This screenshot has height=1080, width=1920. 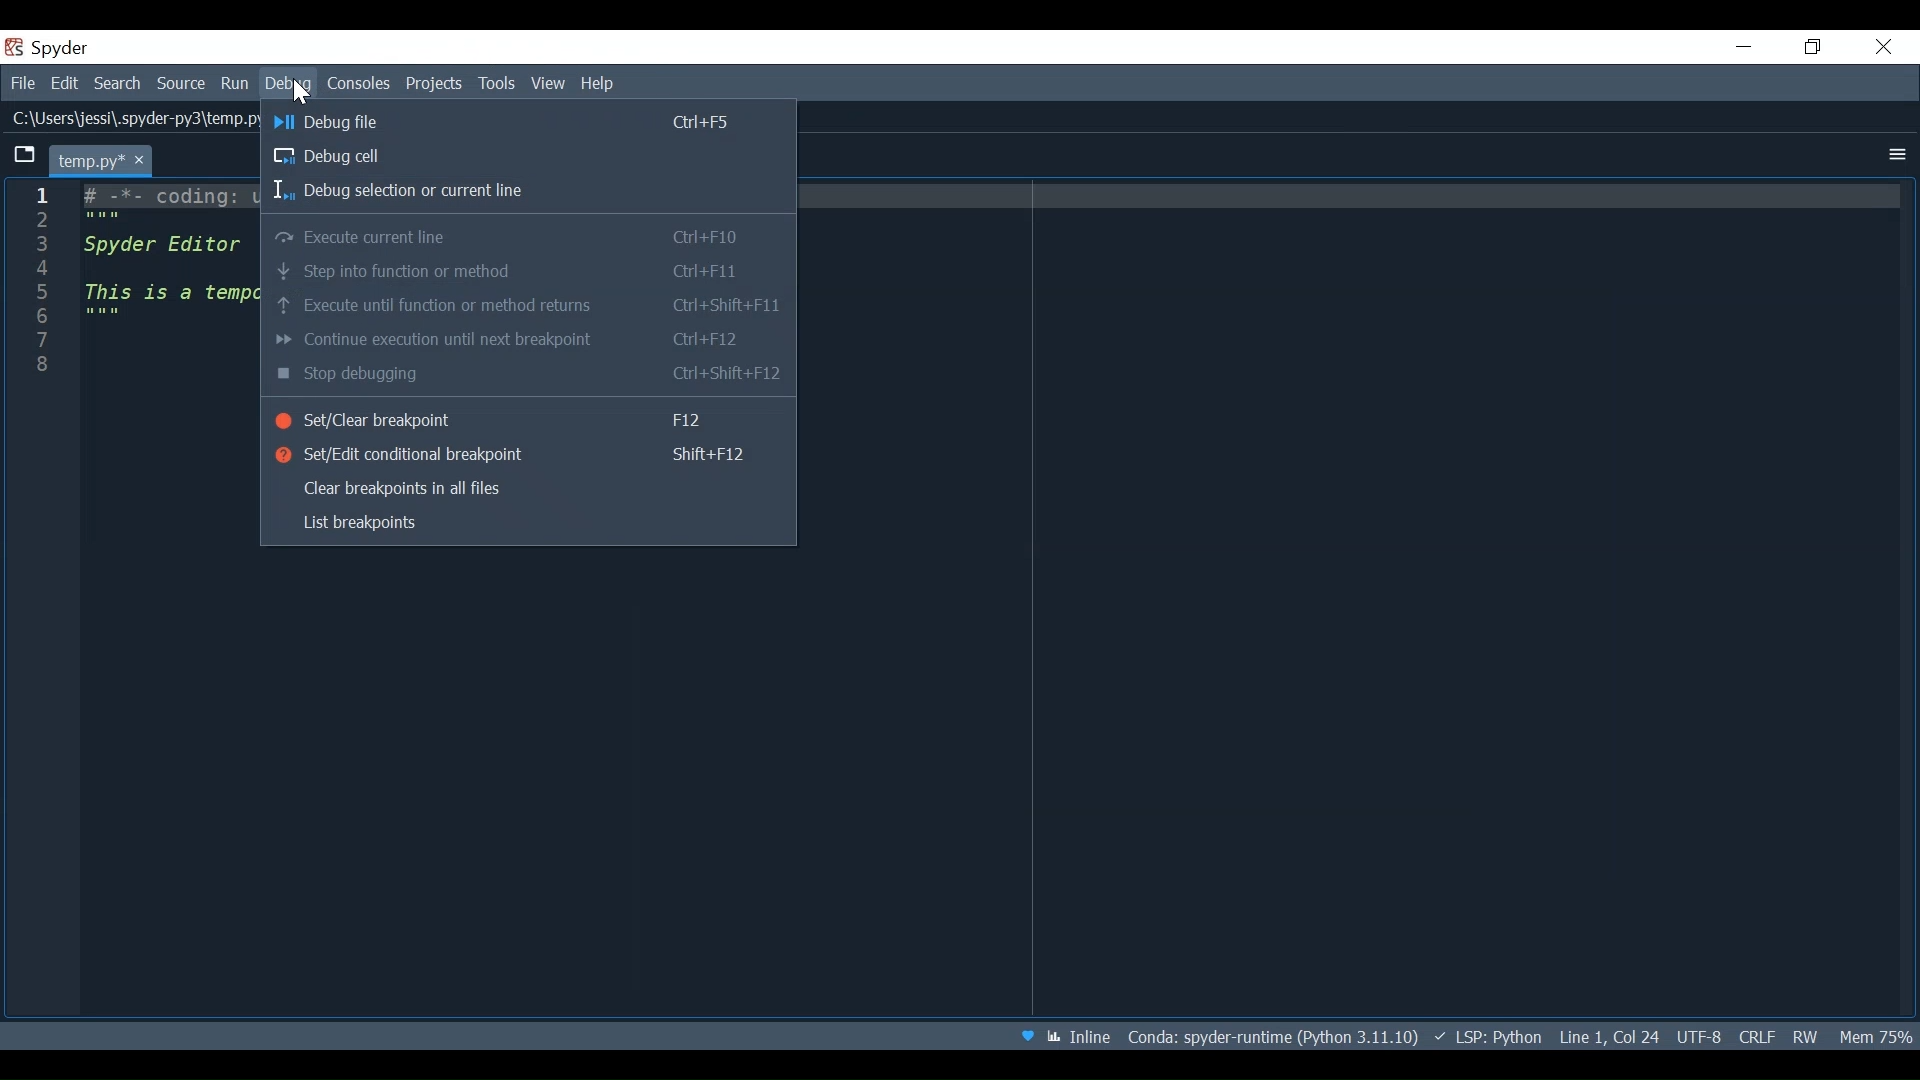 I want to click on minimize, so click(x=1745, y=47).